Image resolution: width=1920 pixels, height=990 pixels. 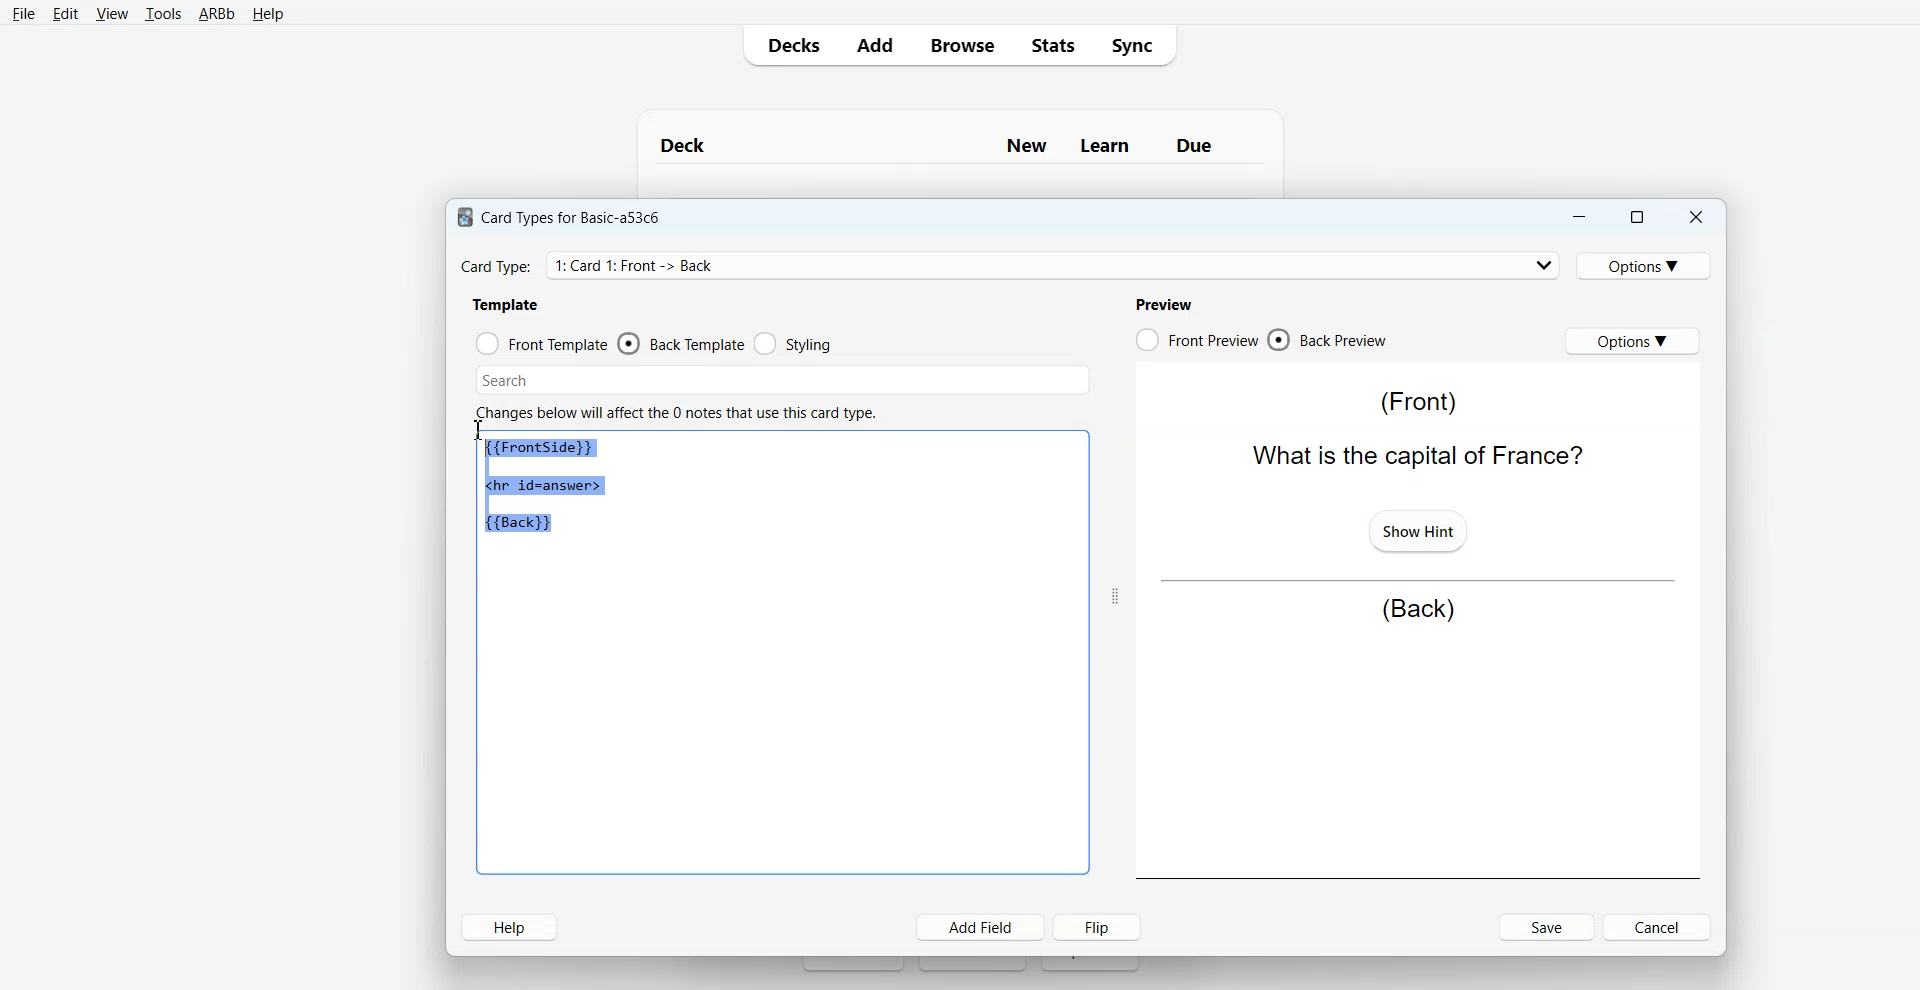 What do you see at coordinates (1328, 340) in the screenshot?
I see `Back Preview` at bounding box center [1328, 340].